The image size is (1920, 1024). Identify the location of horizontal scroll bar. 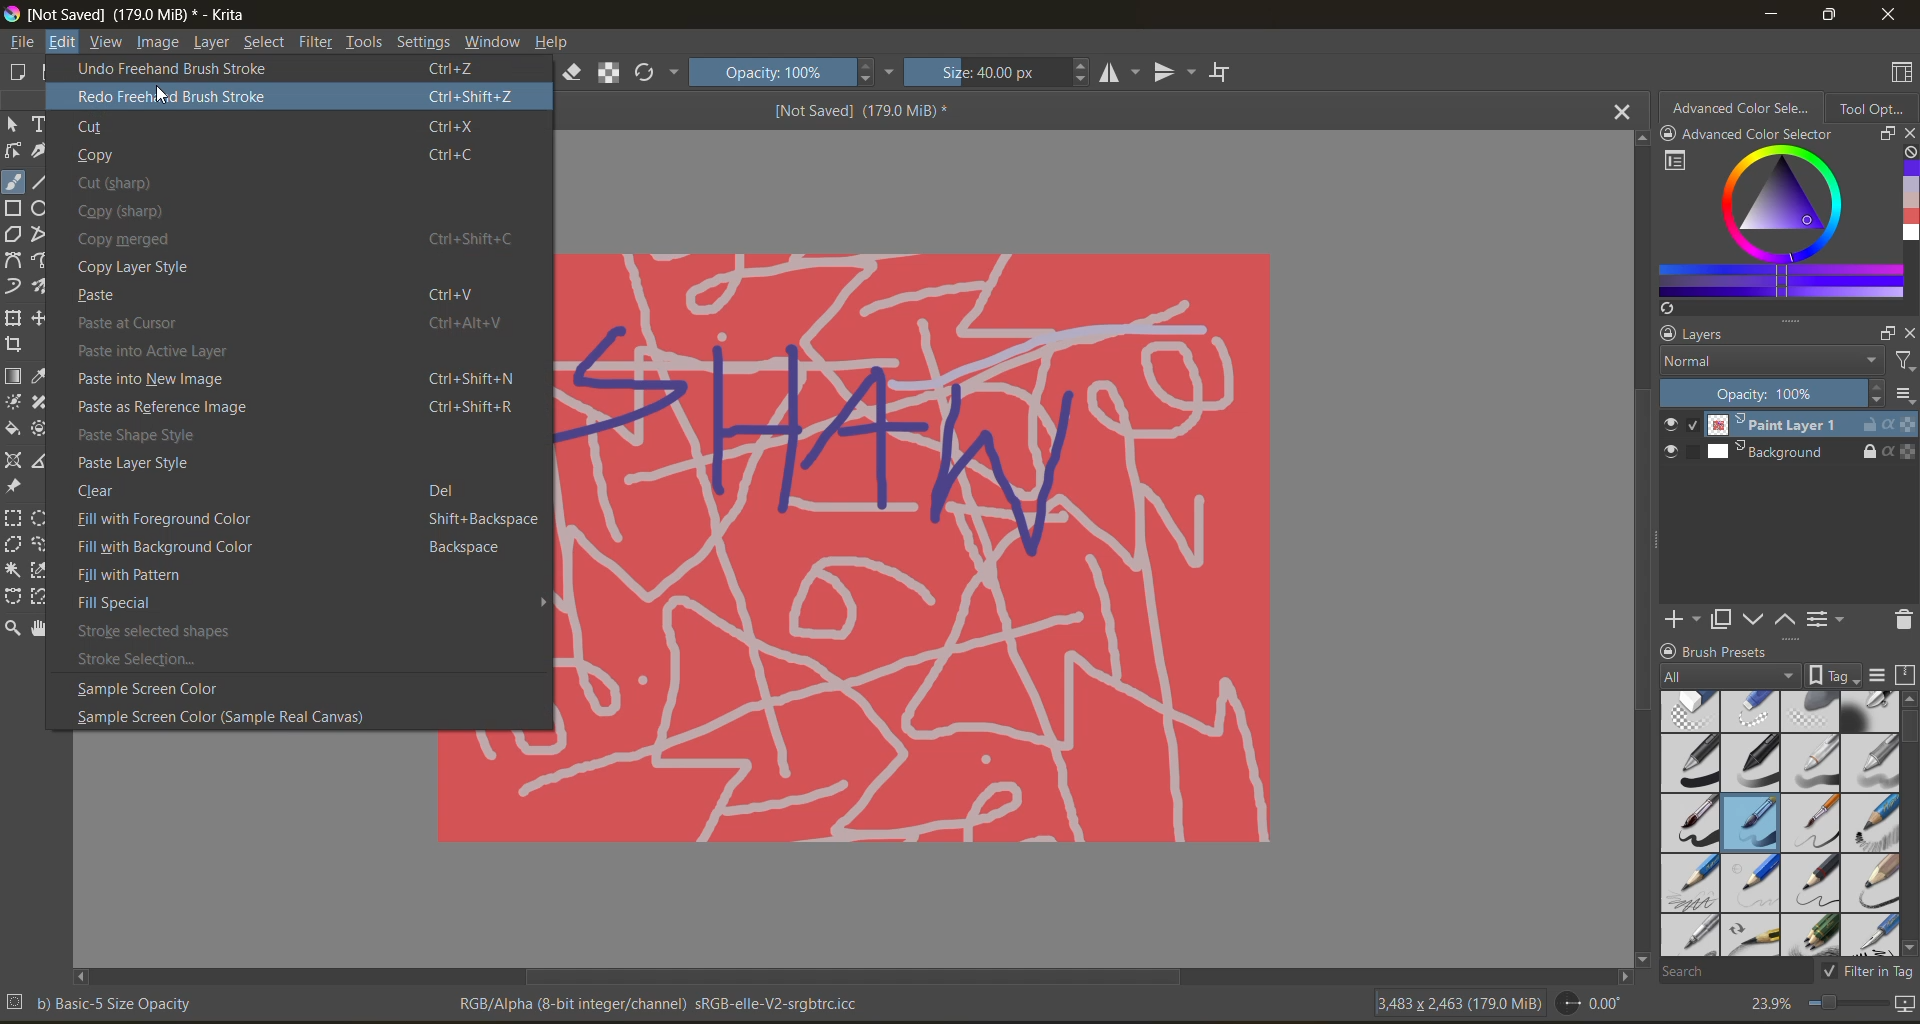
(853, 974).